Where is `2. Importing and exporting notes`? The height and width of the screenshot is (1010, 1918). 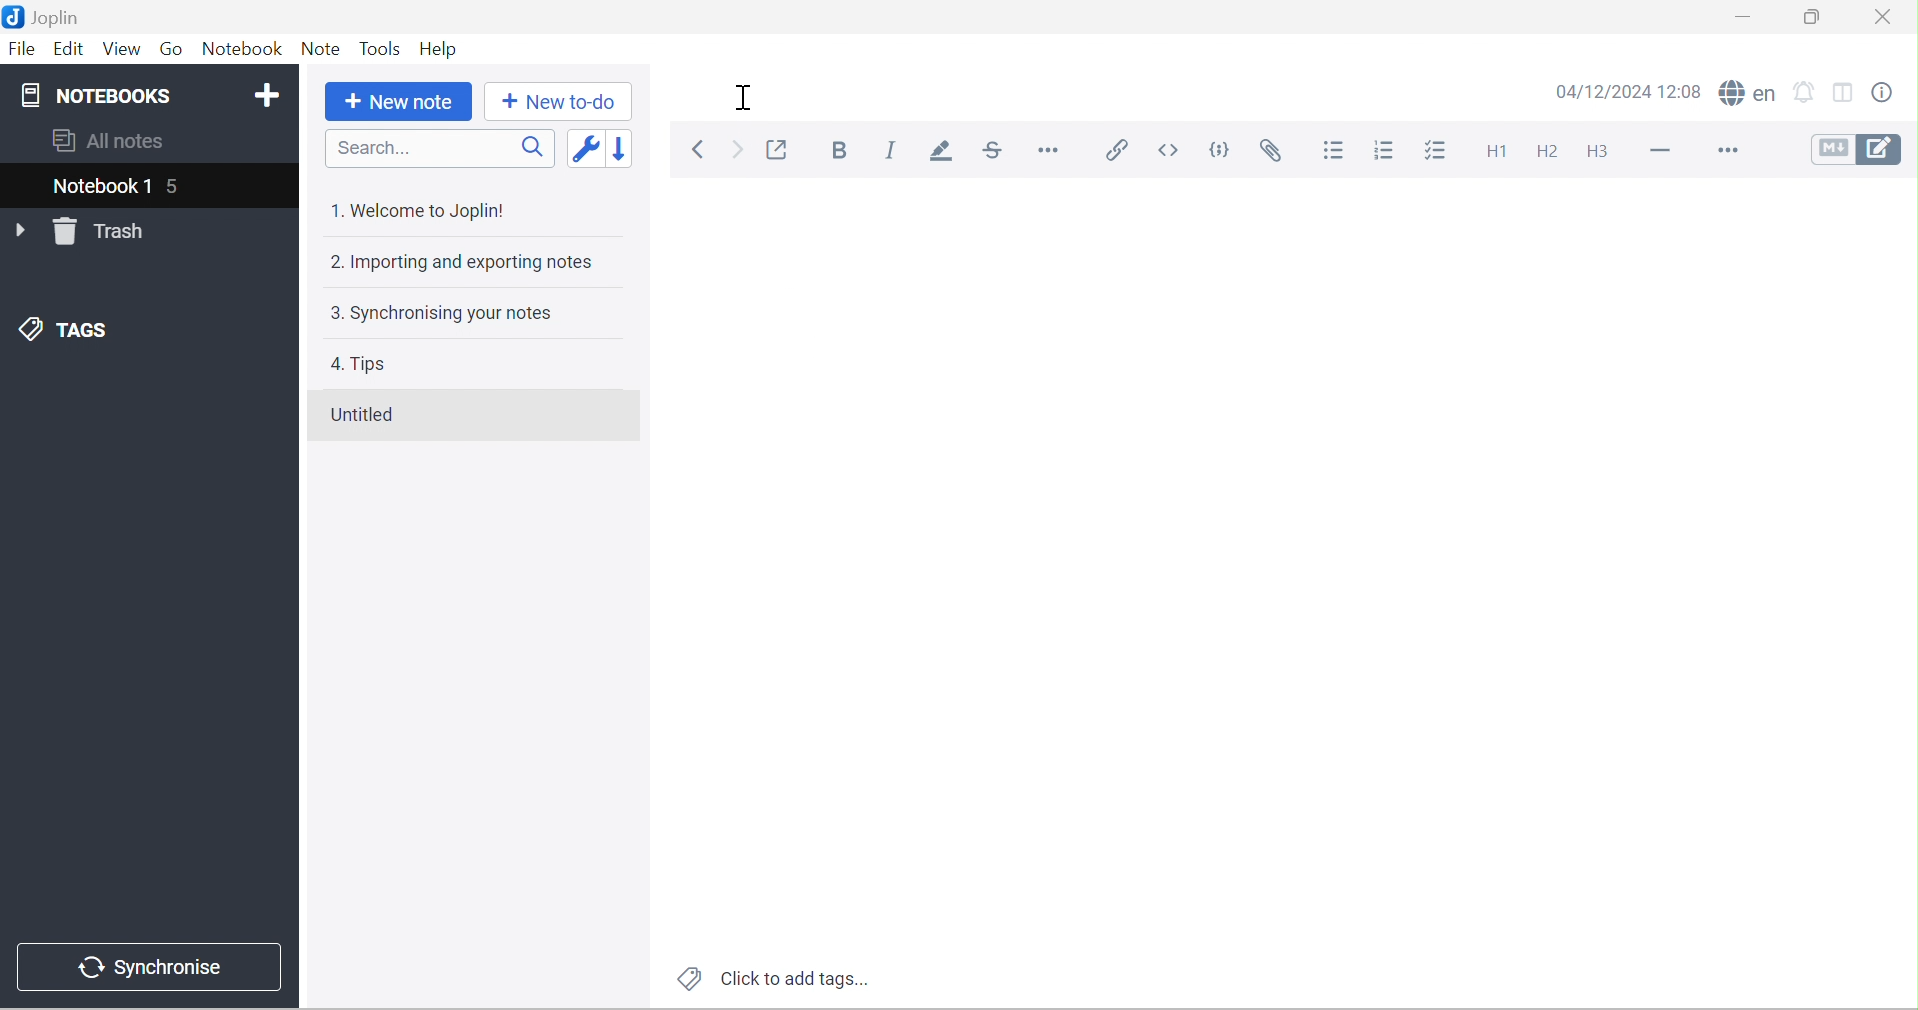 2. Importing and exporting notes is located at coordinates (465, 260).